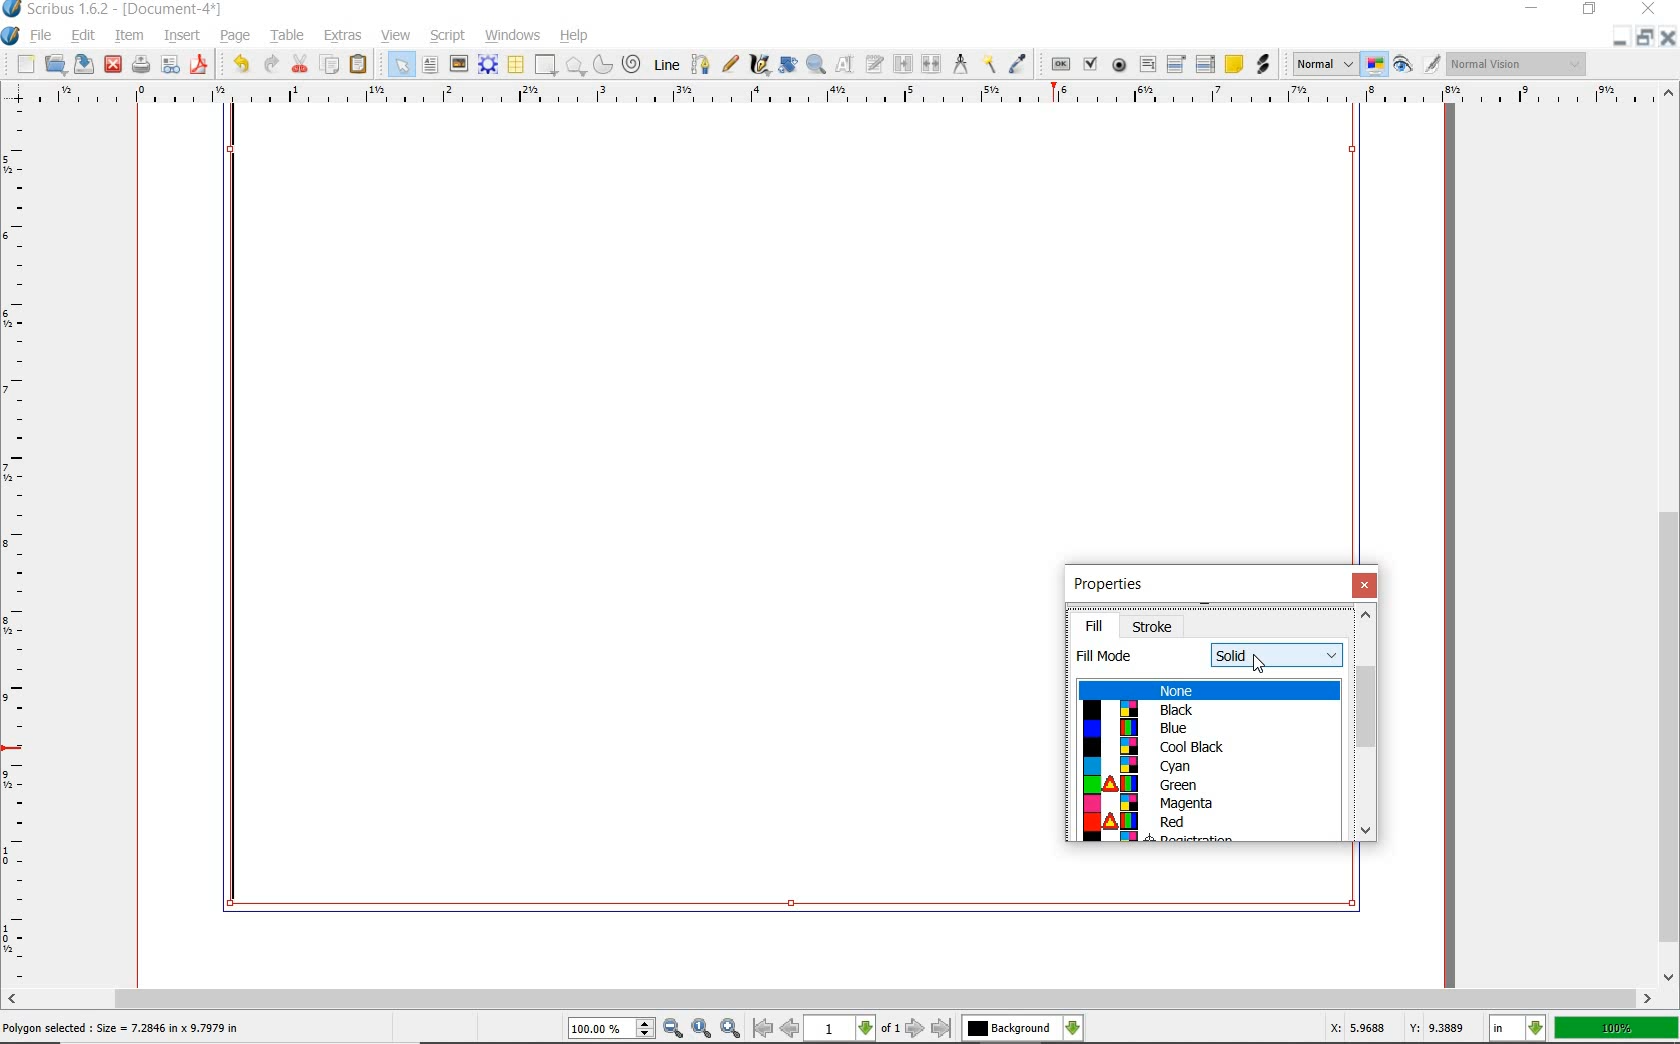 Image resolution: width=1680 pixels, height=1044 pixels. I want to click on Background, so click(1023, 1029).